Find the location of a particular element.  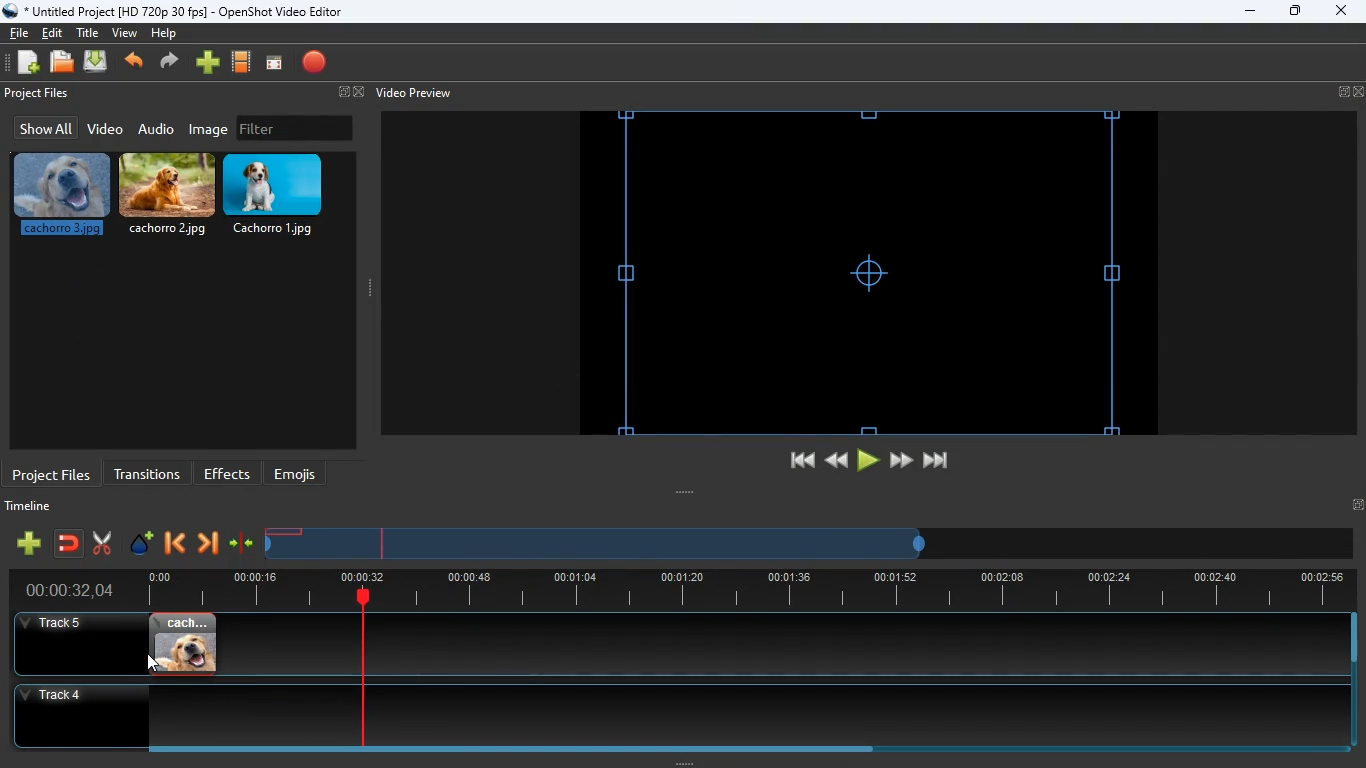

Horizontal slide bar is located at coordinates (735, 749).